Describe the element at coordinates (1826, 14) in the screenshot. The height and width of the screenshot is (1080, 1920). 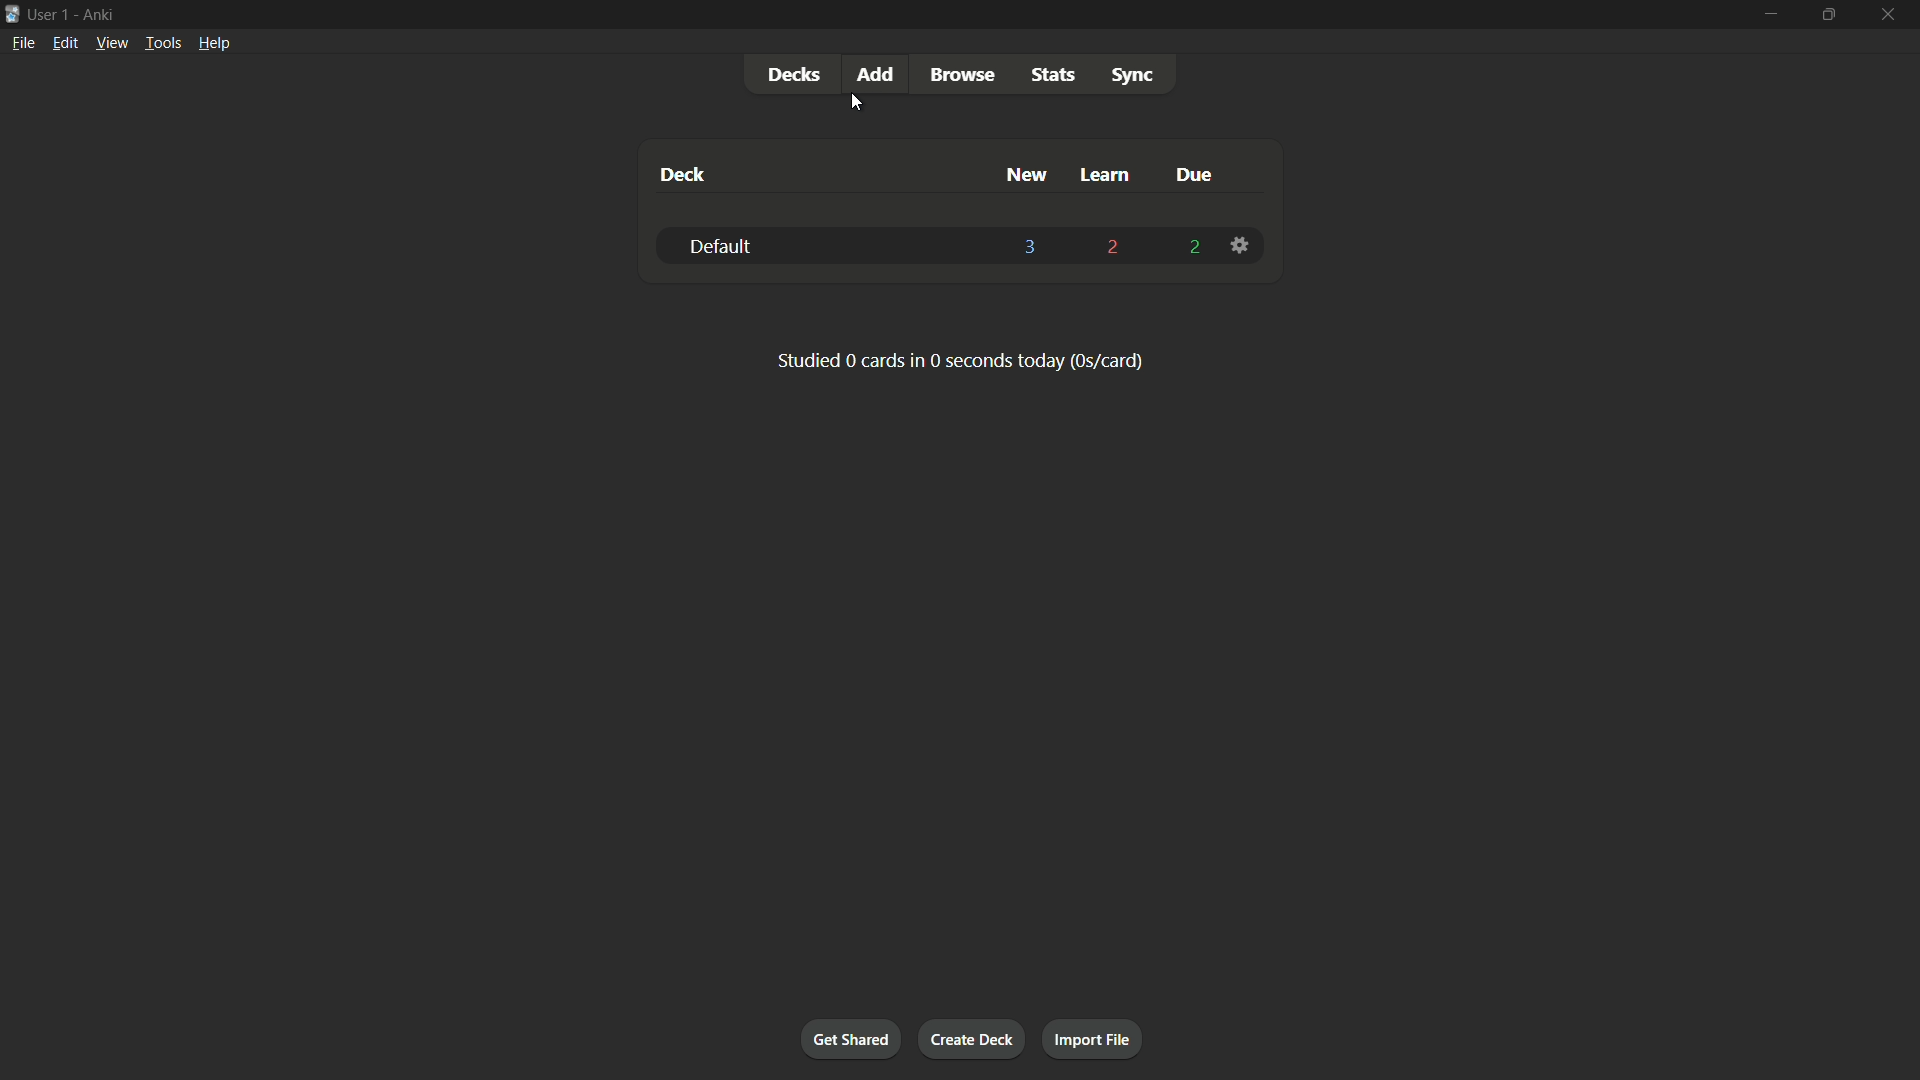
I see `maximize` at that location.